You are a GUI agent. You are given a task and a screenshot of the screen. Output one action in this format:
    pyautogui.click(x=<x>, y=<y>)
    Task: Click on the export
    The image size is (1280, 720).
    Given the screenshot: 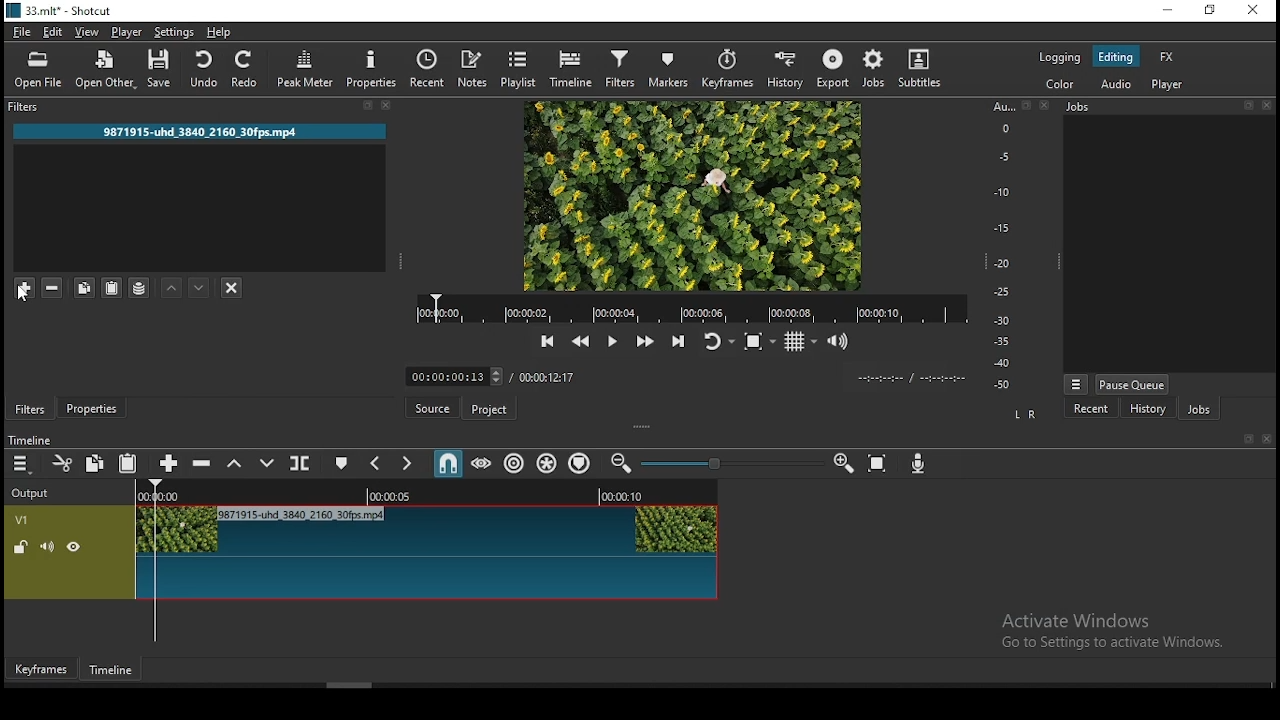 What is the action you would take?
    pyautogui.click(x=833, y=70)
    